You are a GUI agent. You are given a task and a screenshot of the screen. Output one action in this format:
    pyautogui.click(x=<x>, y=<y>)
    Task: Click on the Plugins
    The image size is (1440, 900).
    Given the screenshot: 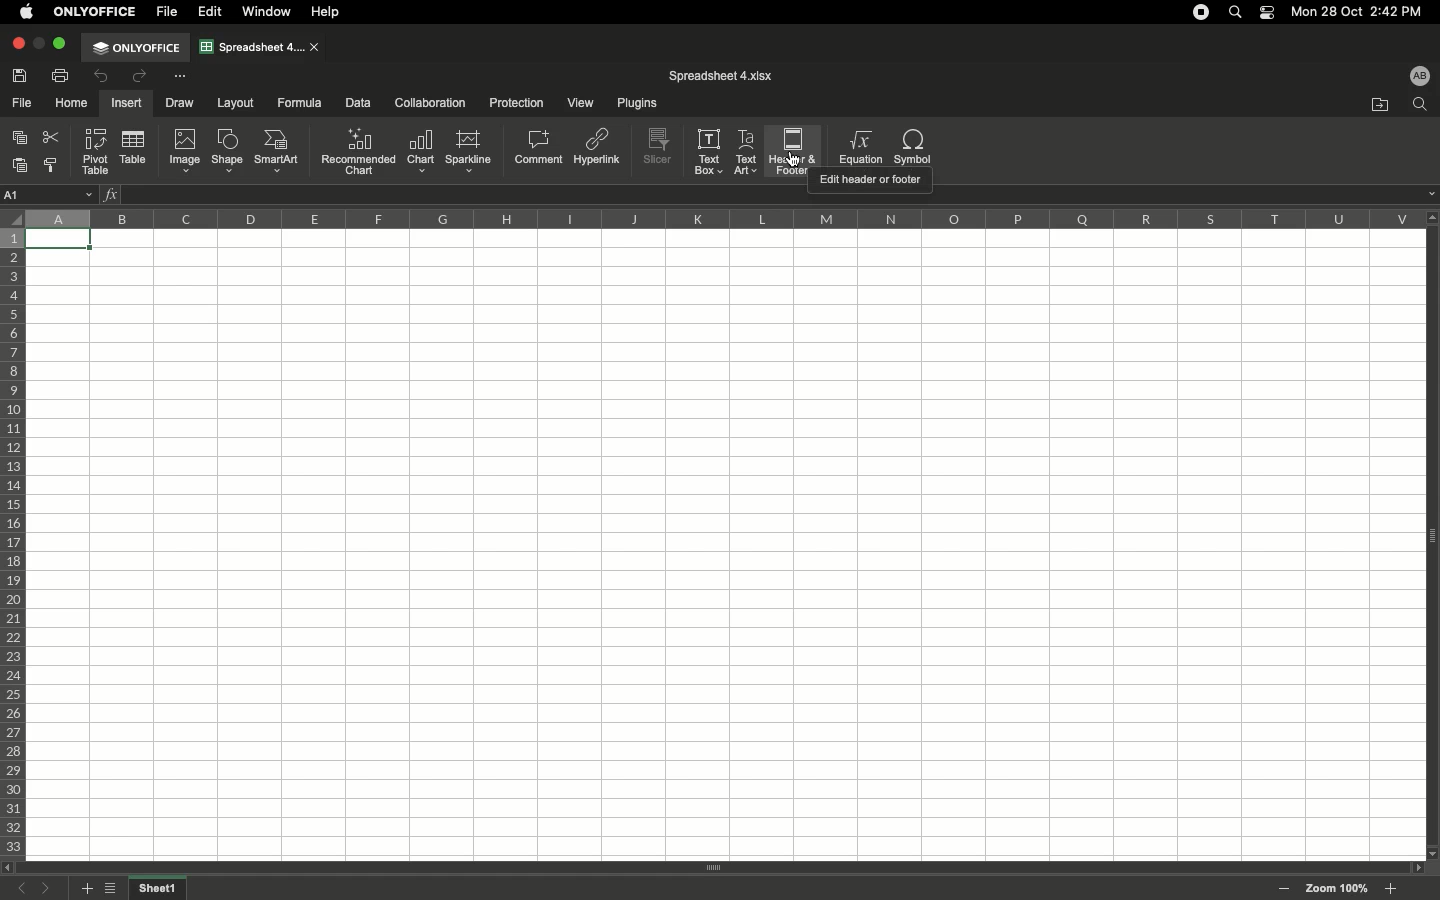 What is the action you would take?
    pyautogui.click(x=634, y=104)
    